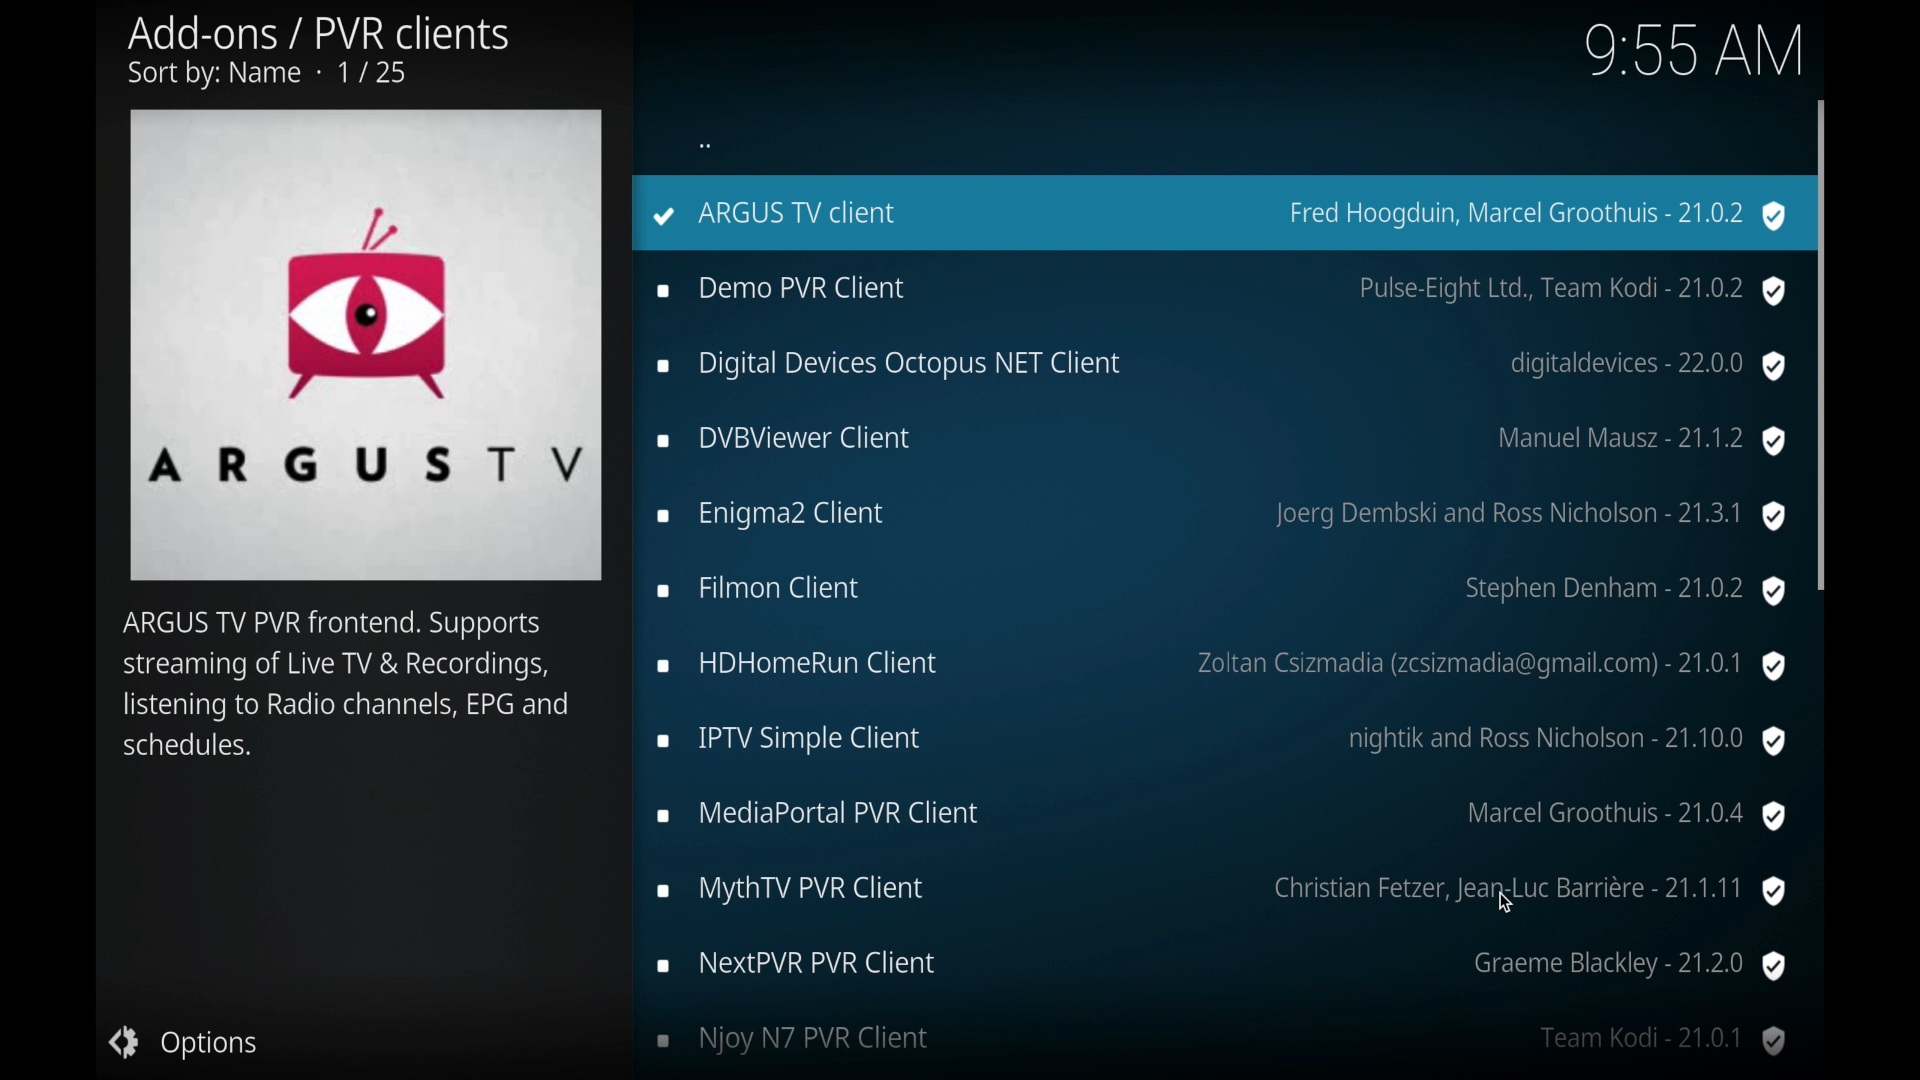 This screenshot has height=1080, width=1920. What do you see at coordinates (342, 691) in the screenshot?
I see `ARGUS TV PVR frontend. Supports
streaming of Live TV & Recordings,
listening to Radio channels, EPG and
schedules.` at bounding box center [342, 691].